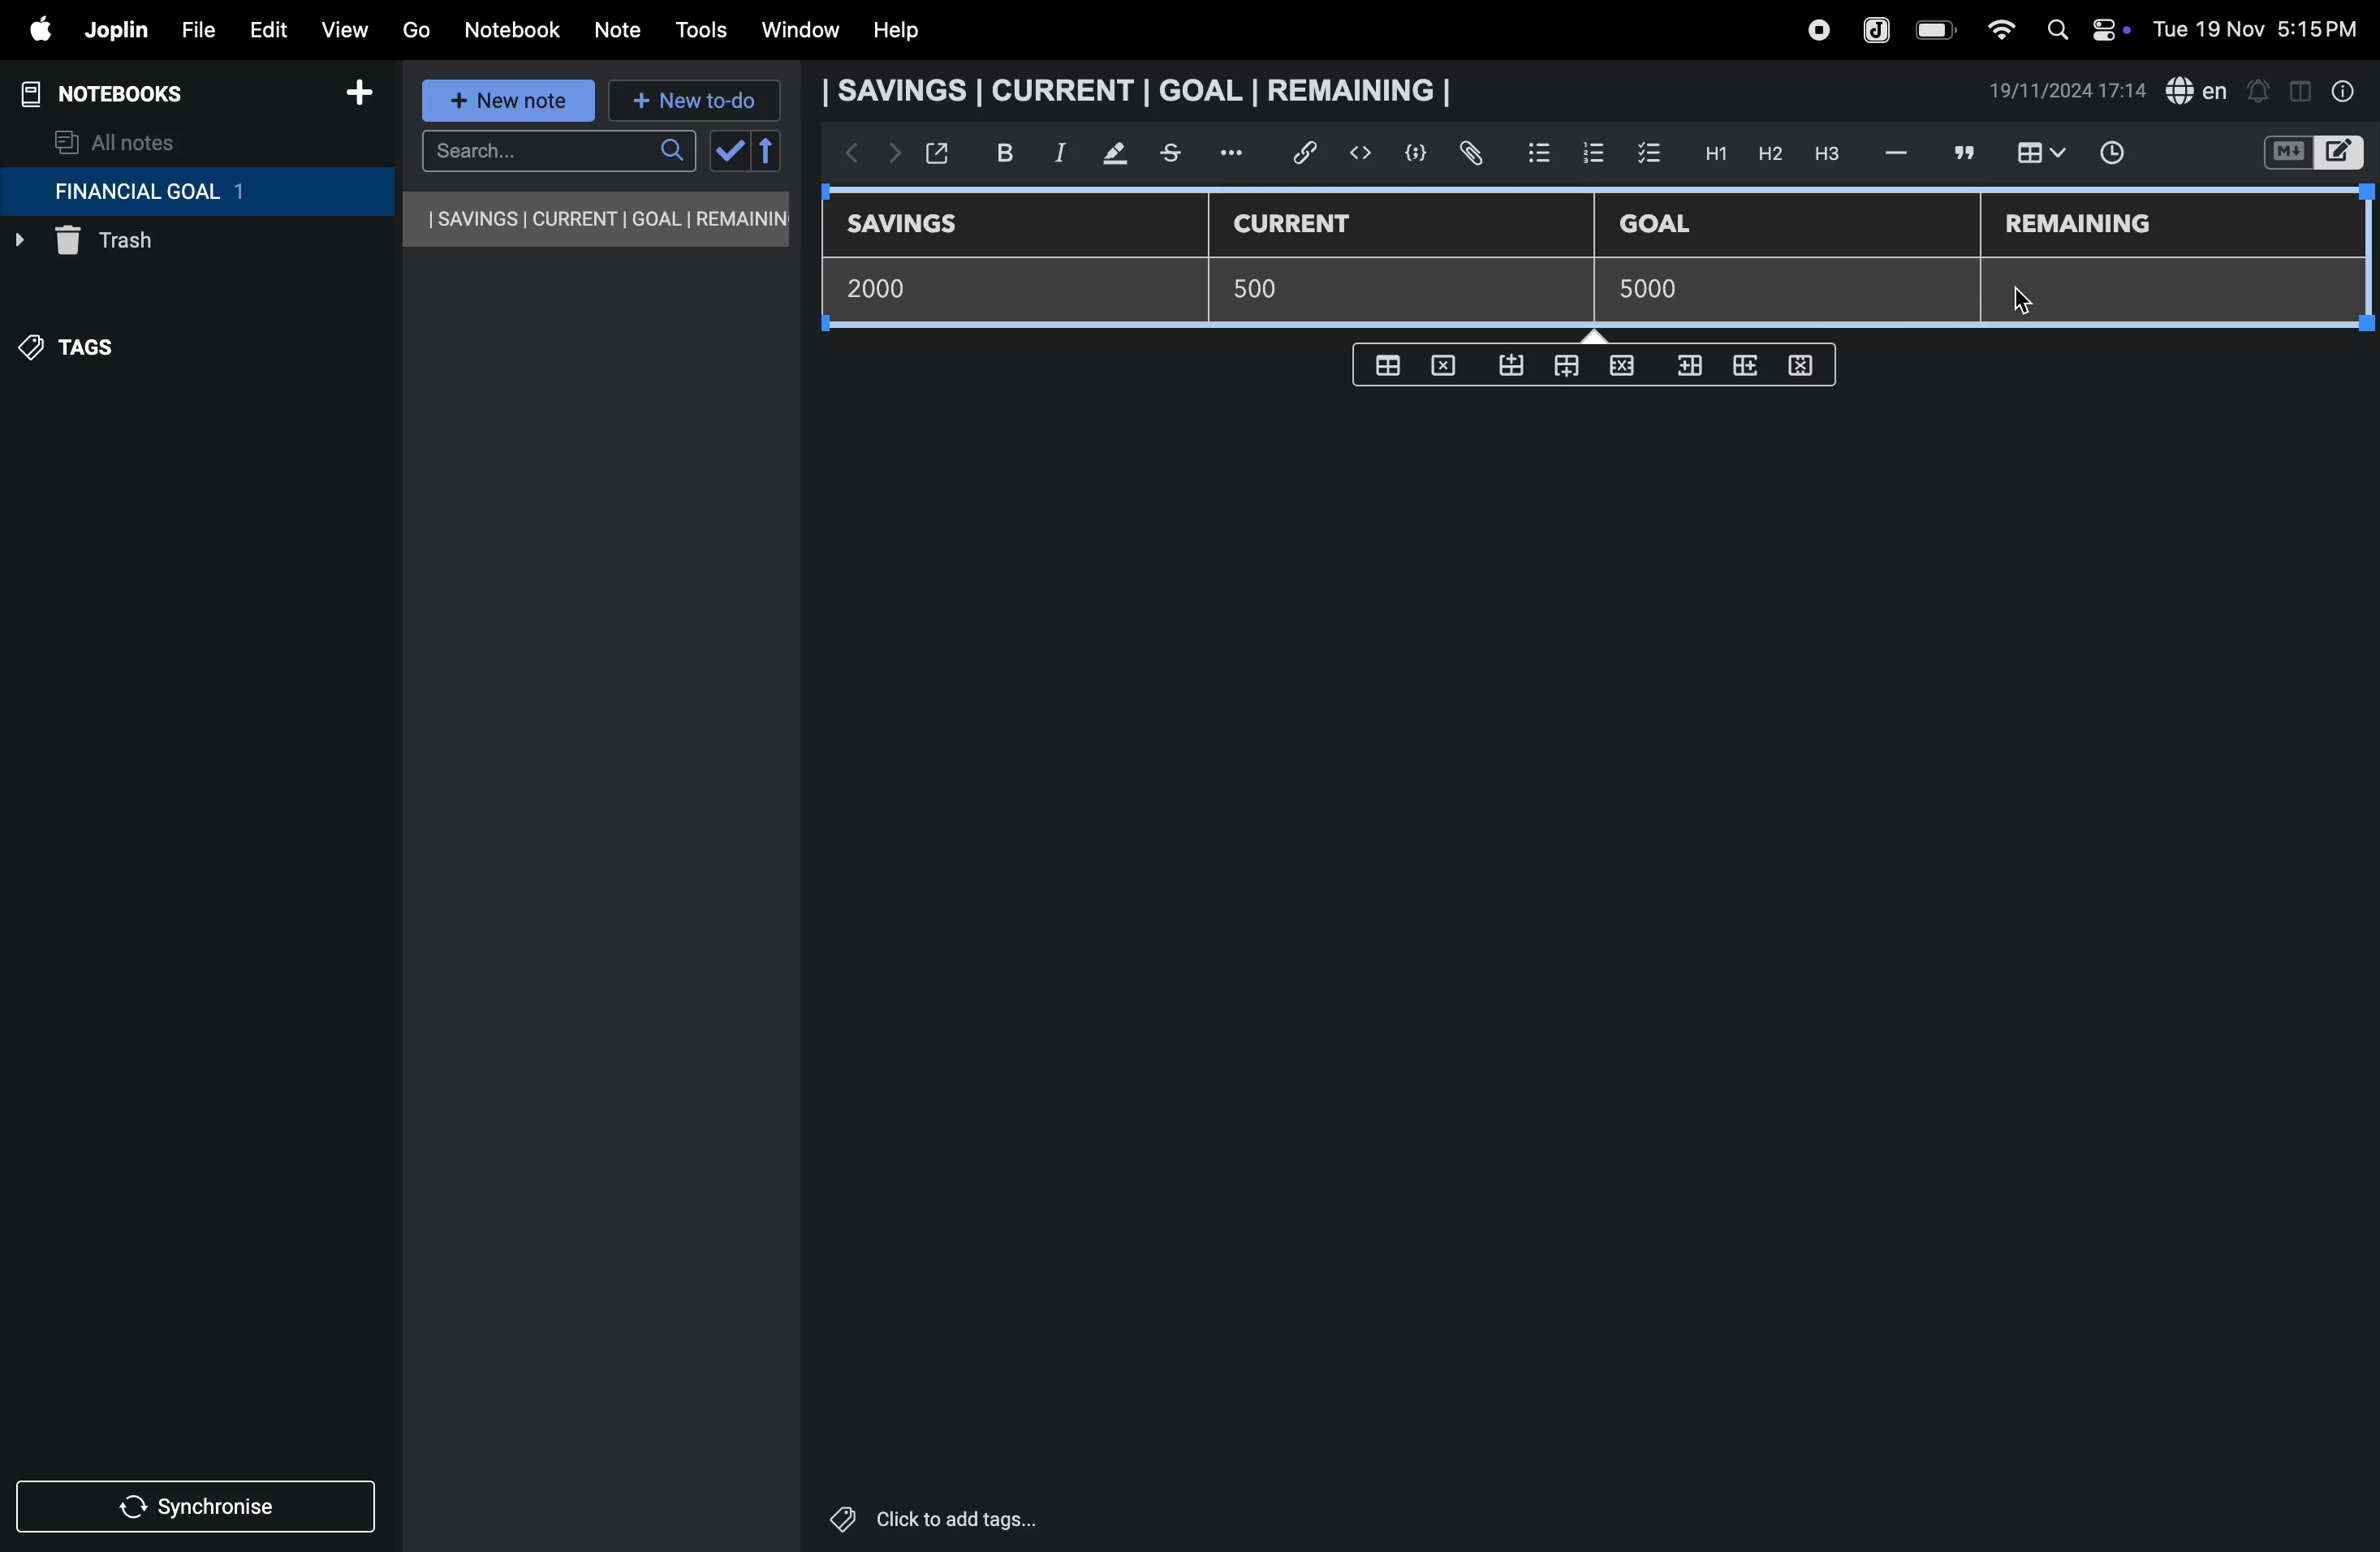  What do you see at coordinates (1650, 154) in the screenshot?
I see `check box` at bounding box center [1650, 154].